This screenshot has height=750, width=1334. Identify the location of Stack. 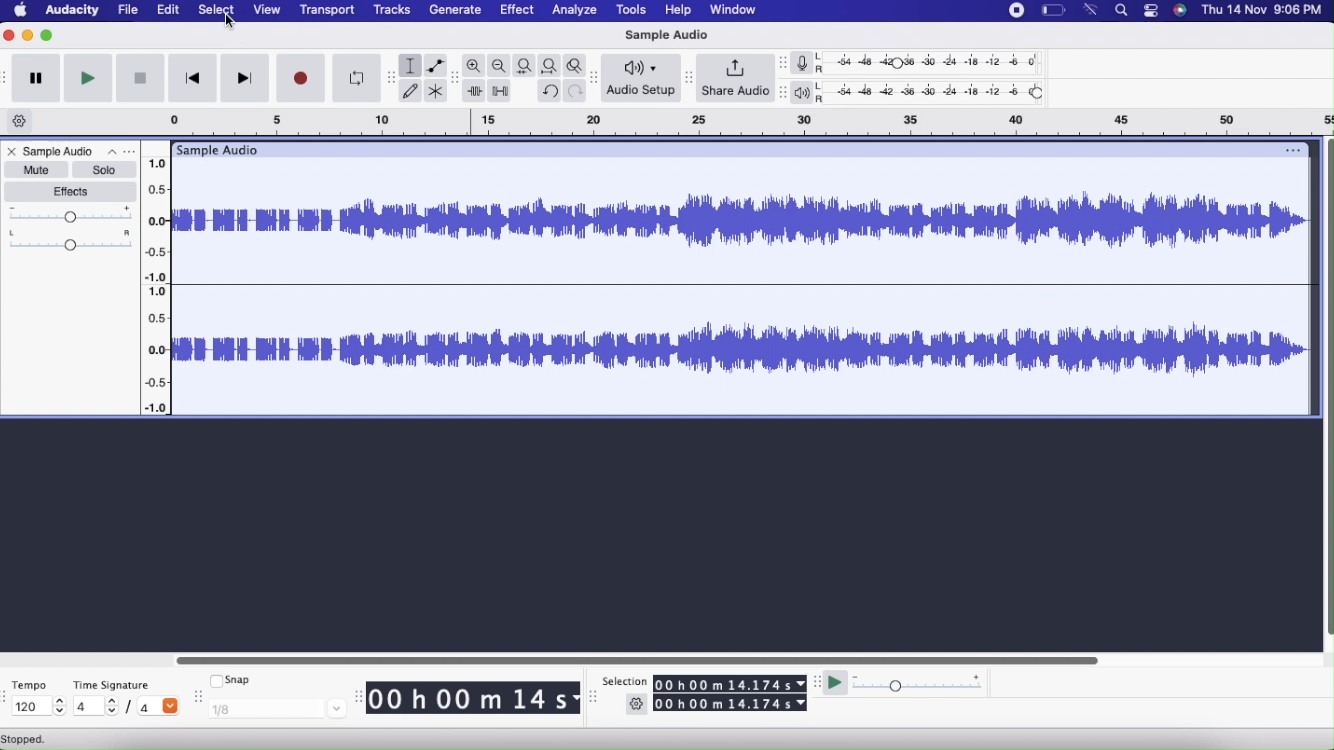
(1154, 11).